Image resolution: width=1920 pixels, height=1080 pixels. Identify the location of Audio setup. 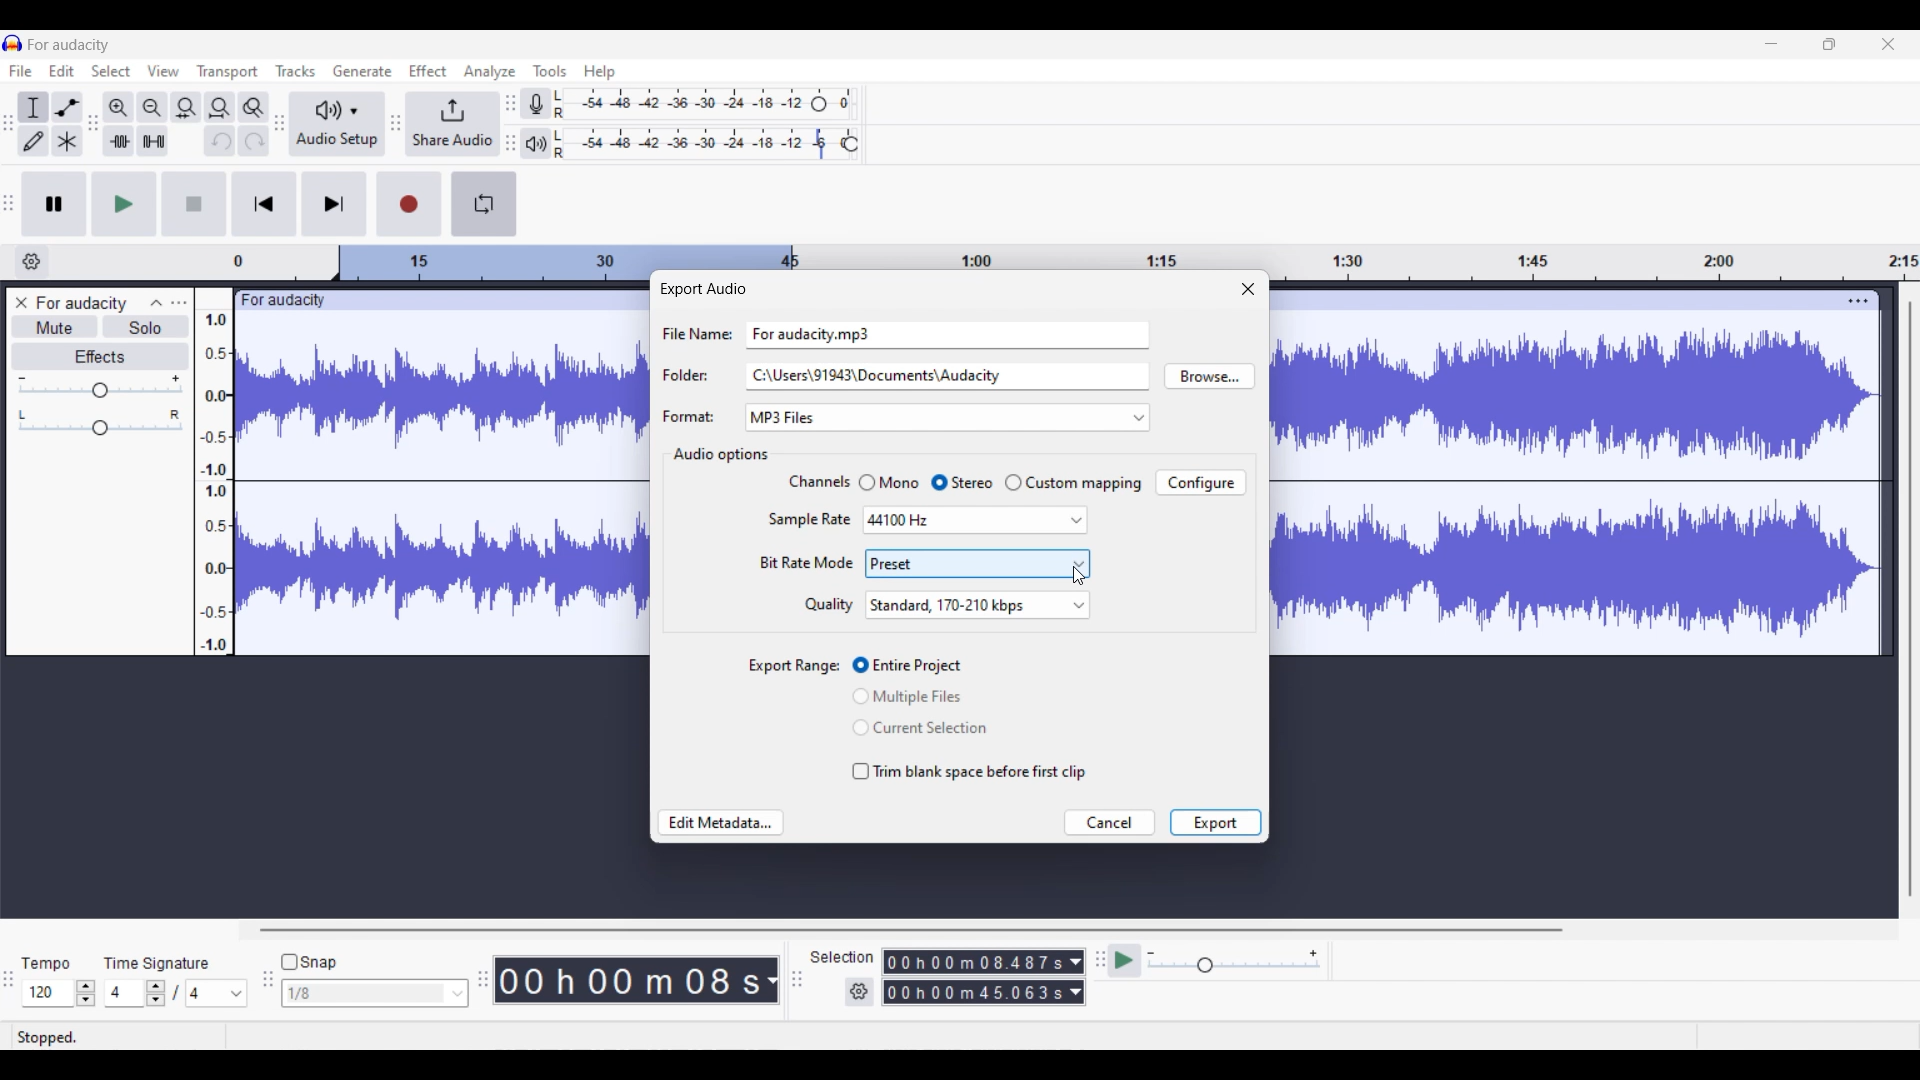
(337, 125).